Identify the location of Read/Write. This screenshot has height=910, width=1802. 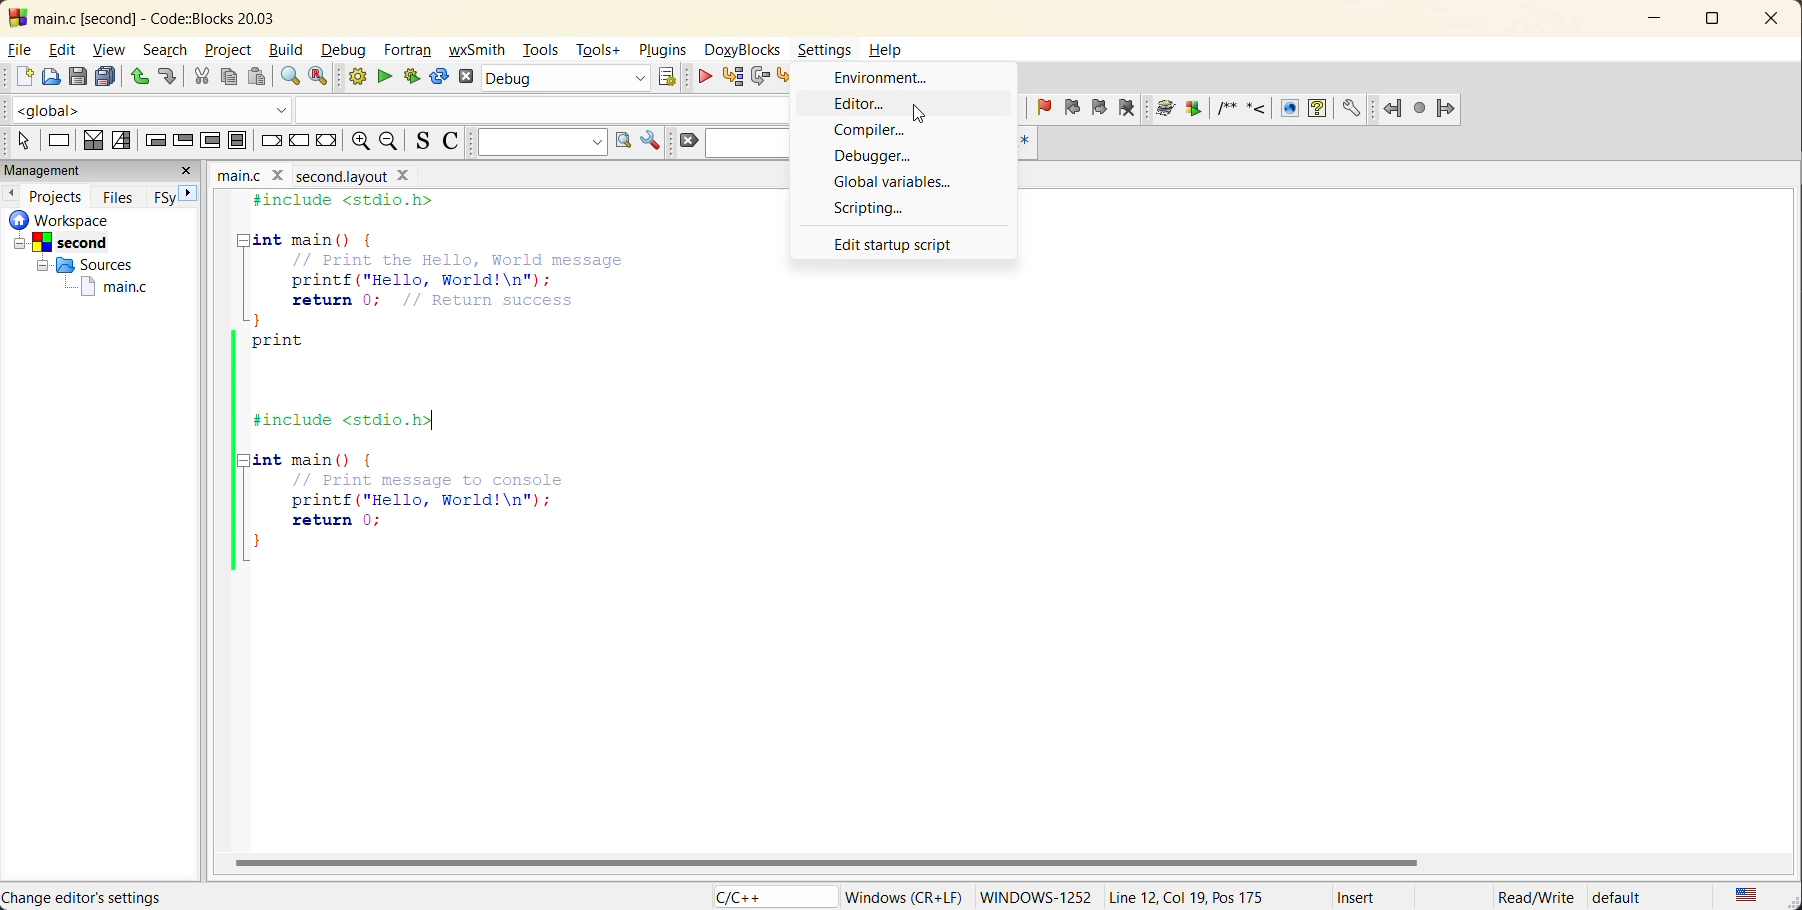
(1535, 895).